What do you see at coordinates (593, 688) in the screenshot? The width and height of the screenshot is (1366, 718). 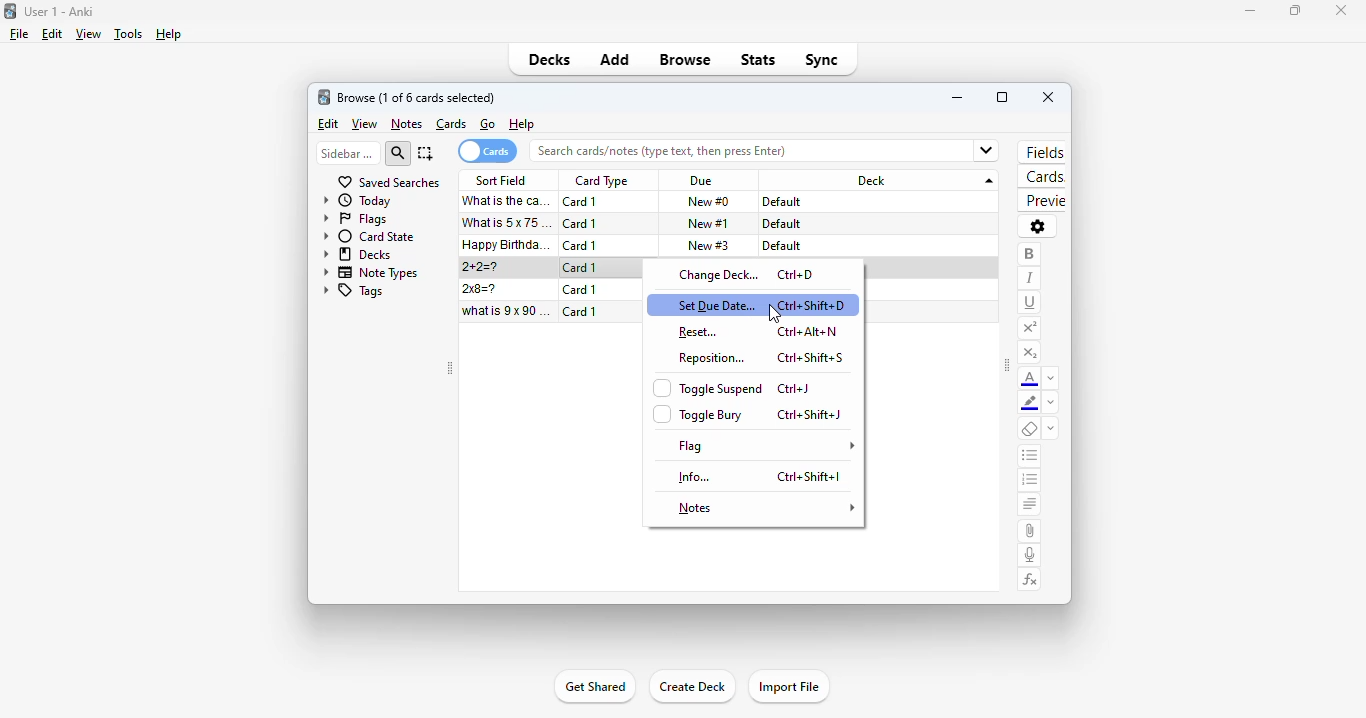 I see `get shared` at bounding box center [593, 688].